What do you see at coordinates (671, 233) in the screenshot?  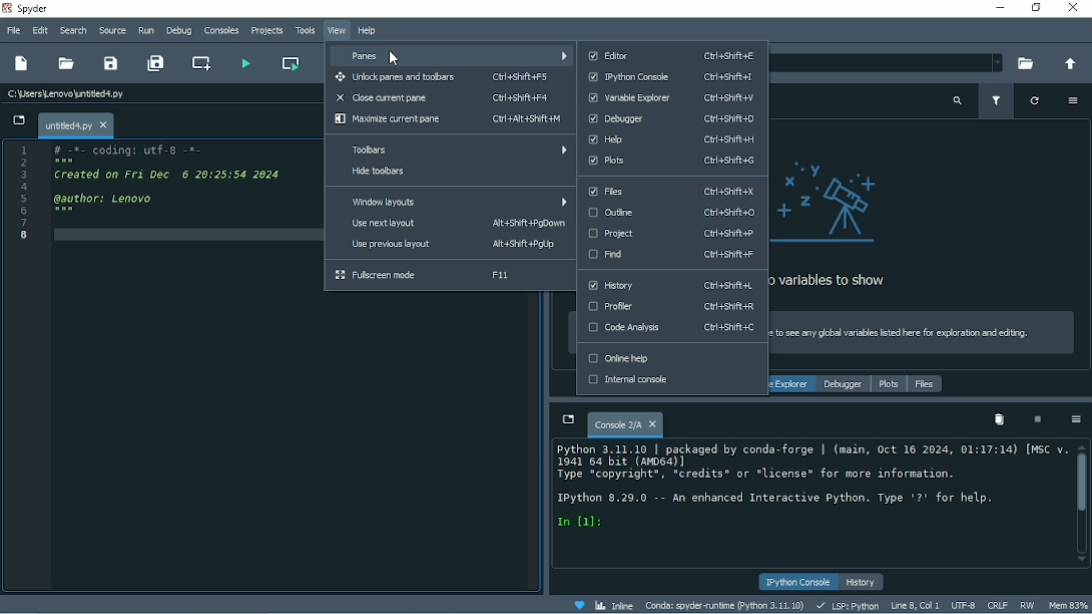 I see `Project` at bounding box center [671, 233].